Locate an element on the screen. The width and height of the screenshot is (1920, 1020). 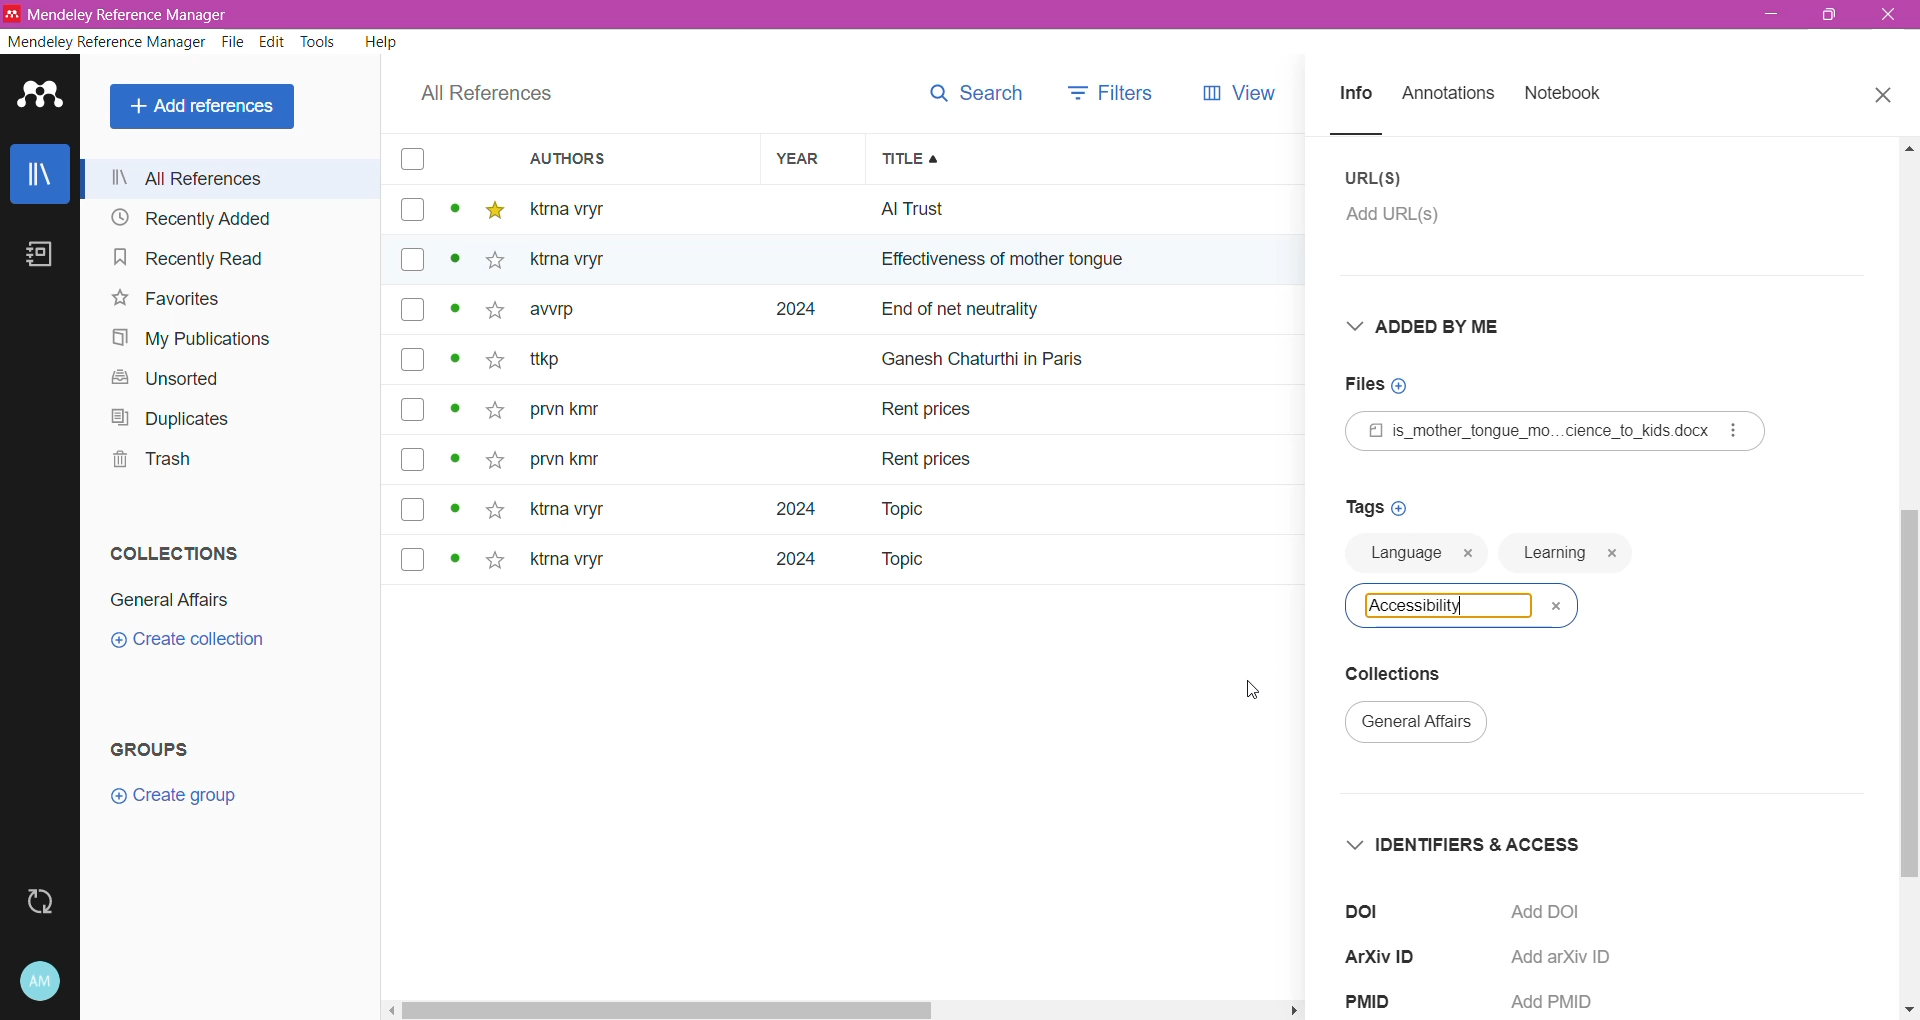
PMID is located at coordinates (1382, 1003).